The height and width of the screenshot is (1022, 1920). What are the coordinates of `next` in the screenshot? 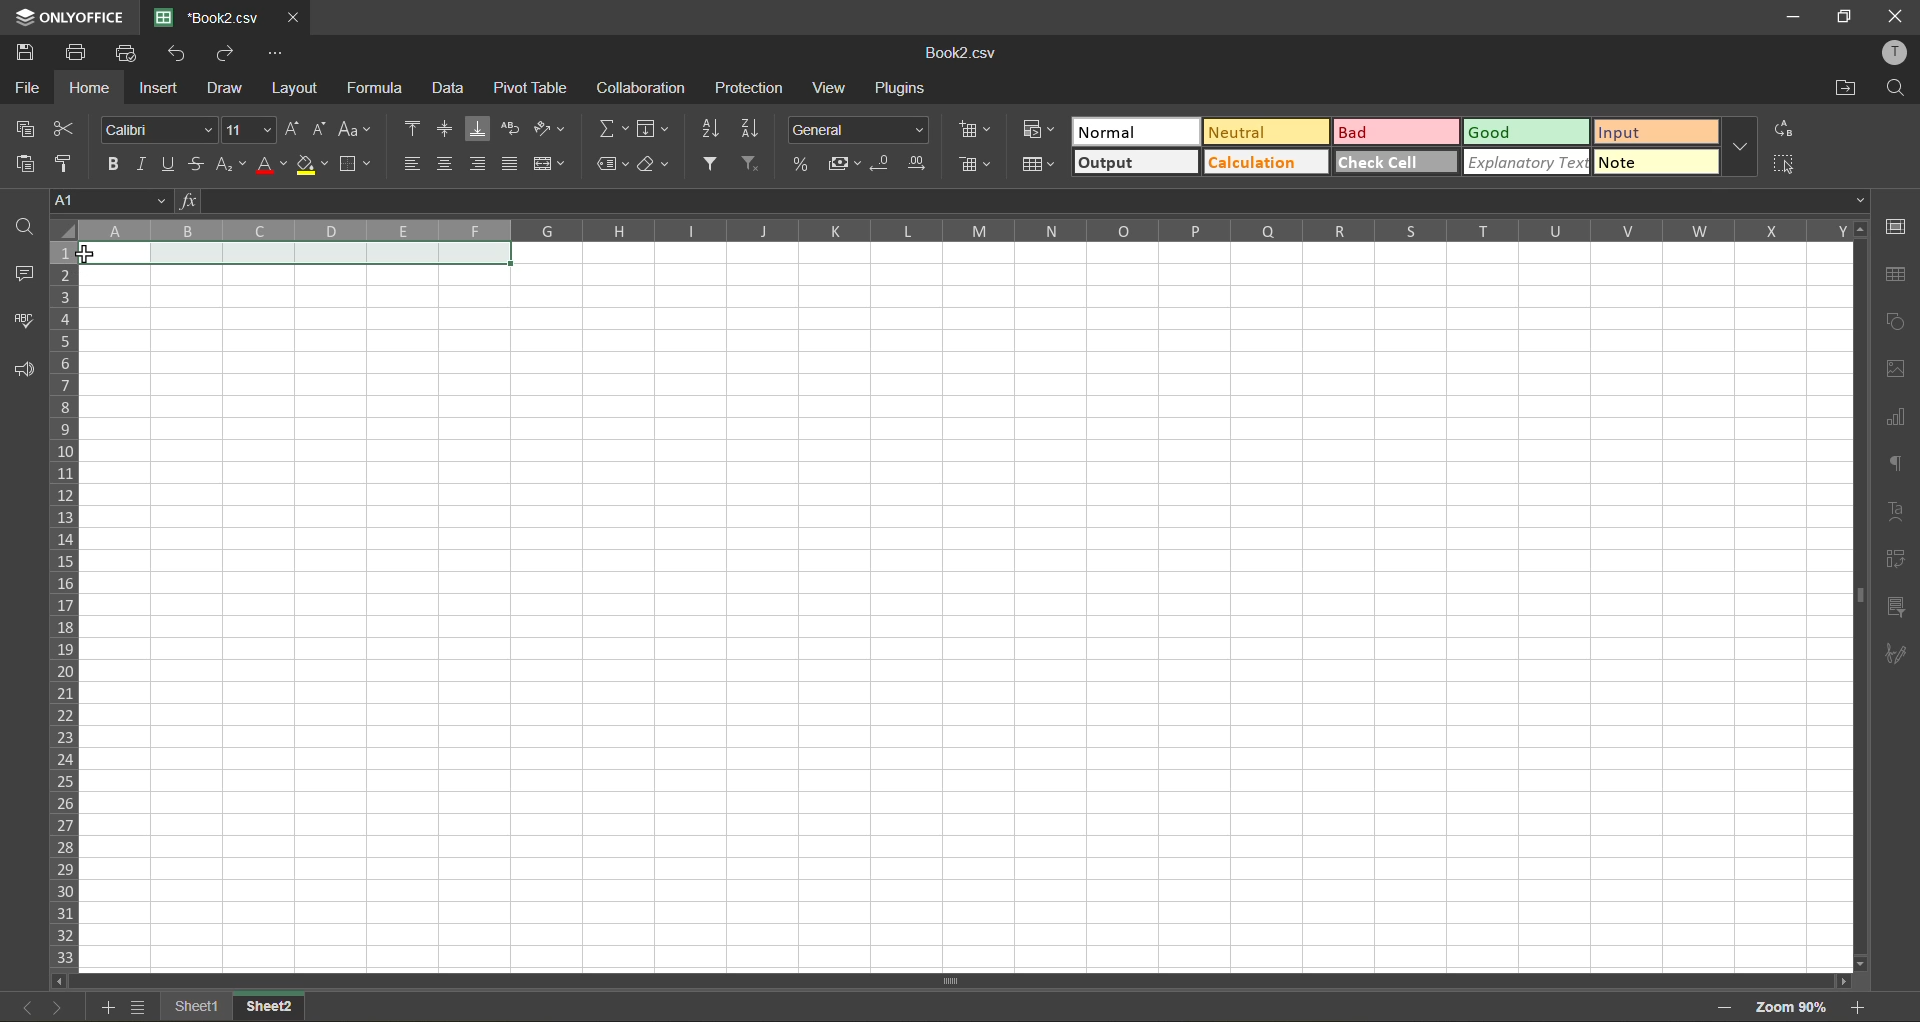 It's located at (55, 1007).